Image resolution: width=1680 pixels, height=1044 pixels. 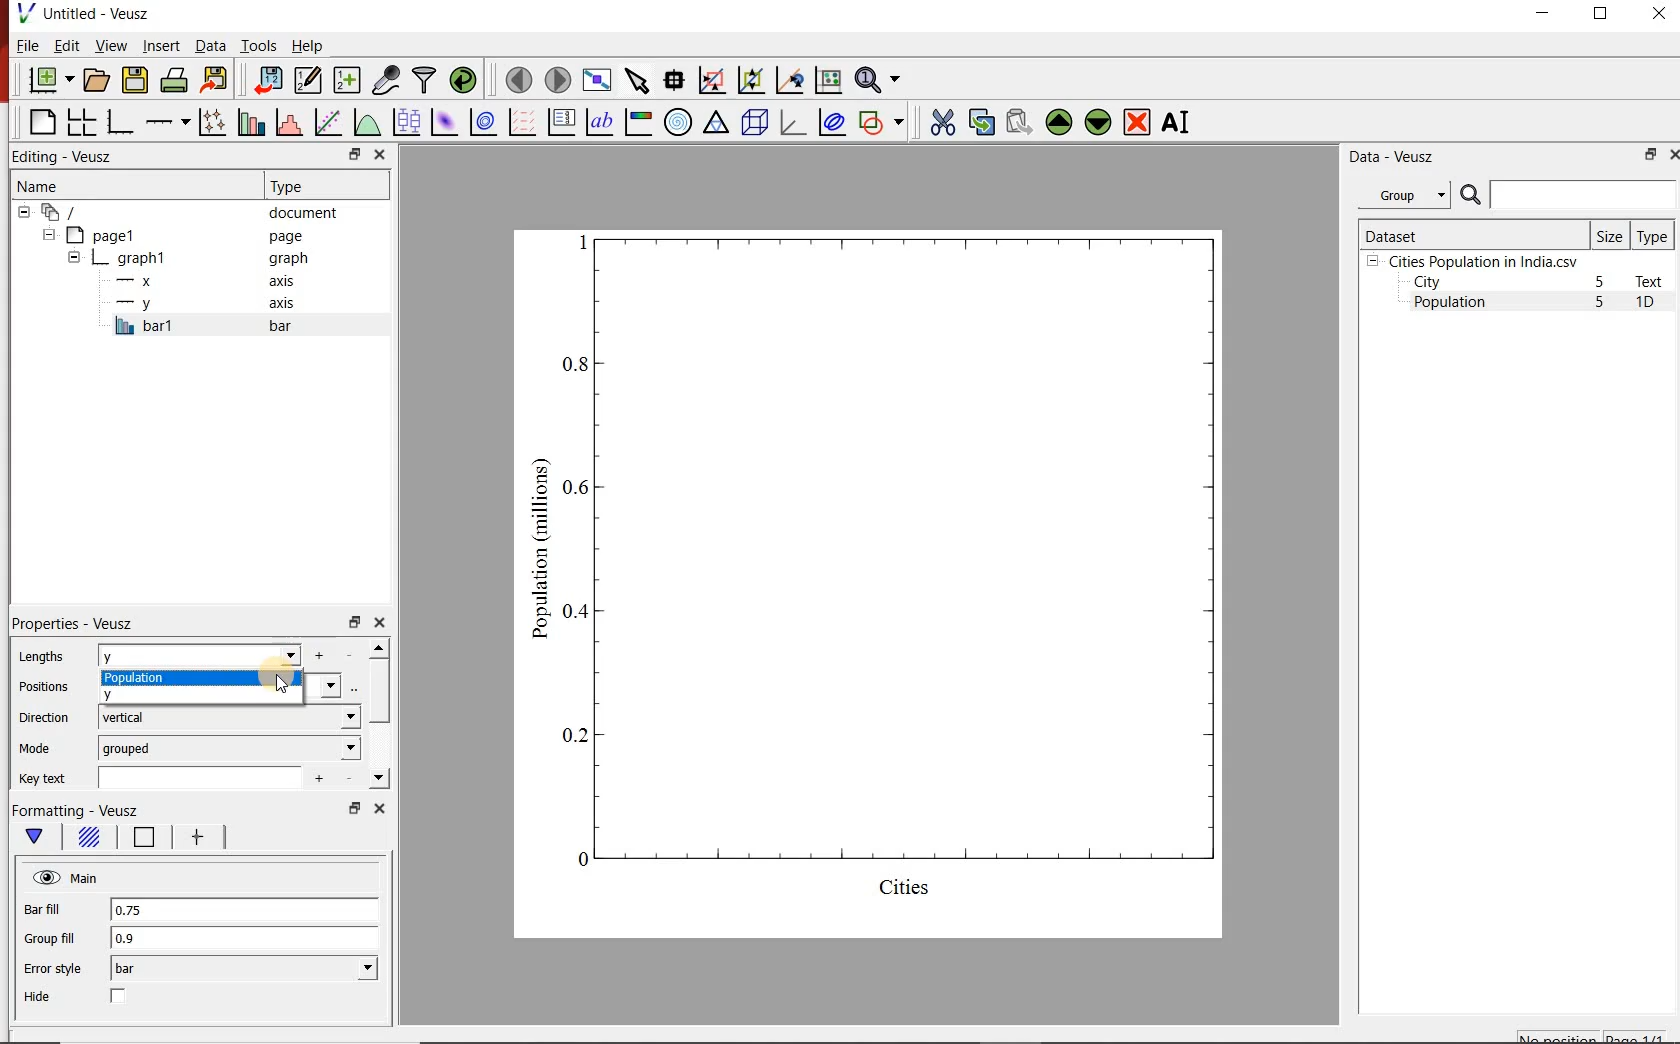 I want to click on plot covariance ellipses, so click(x=832, y=123).